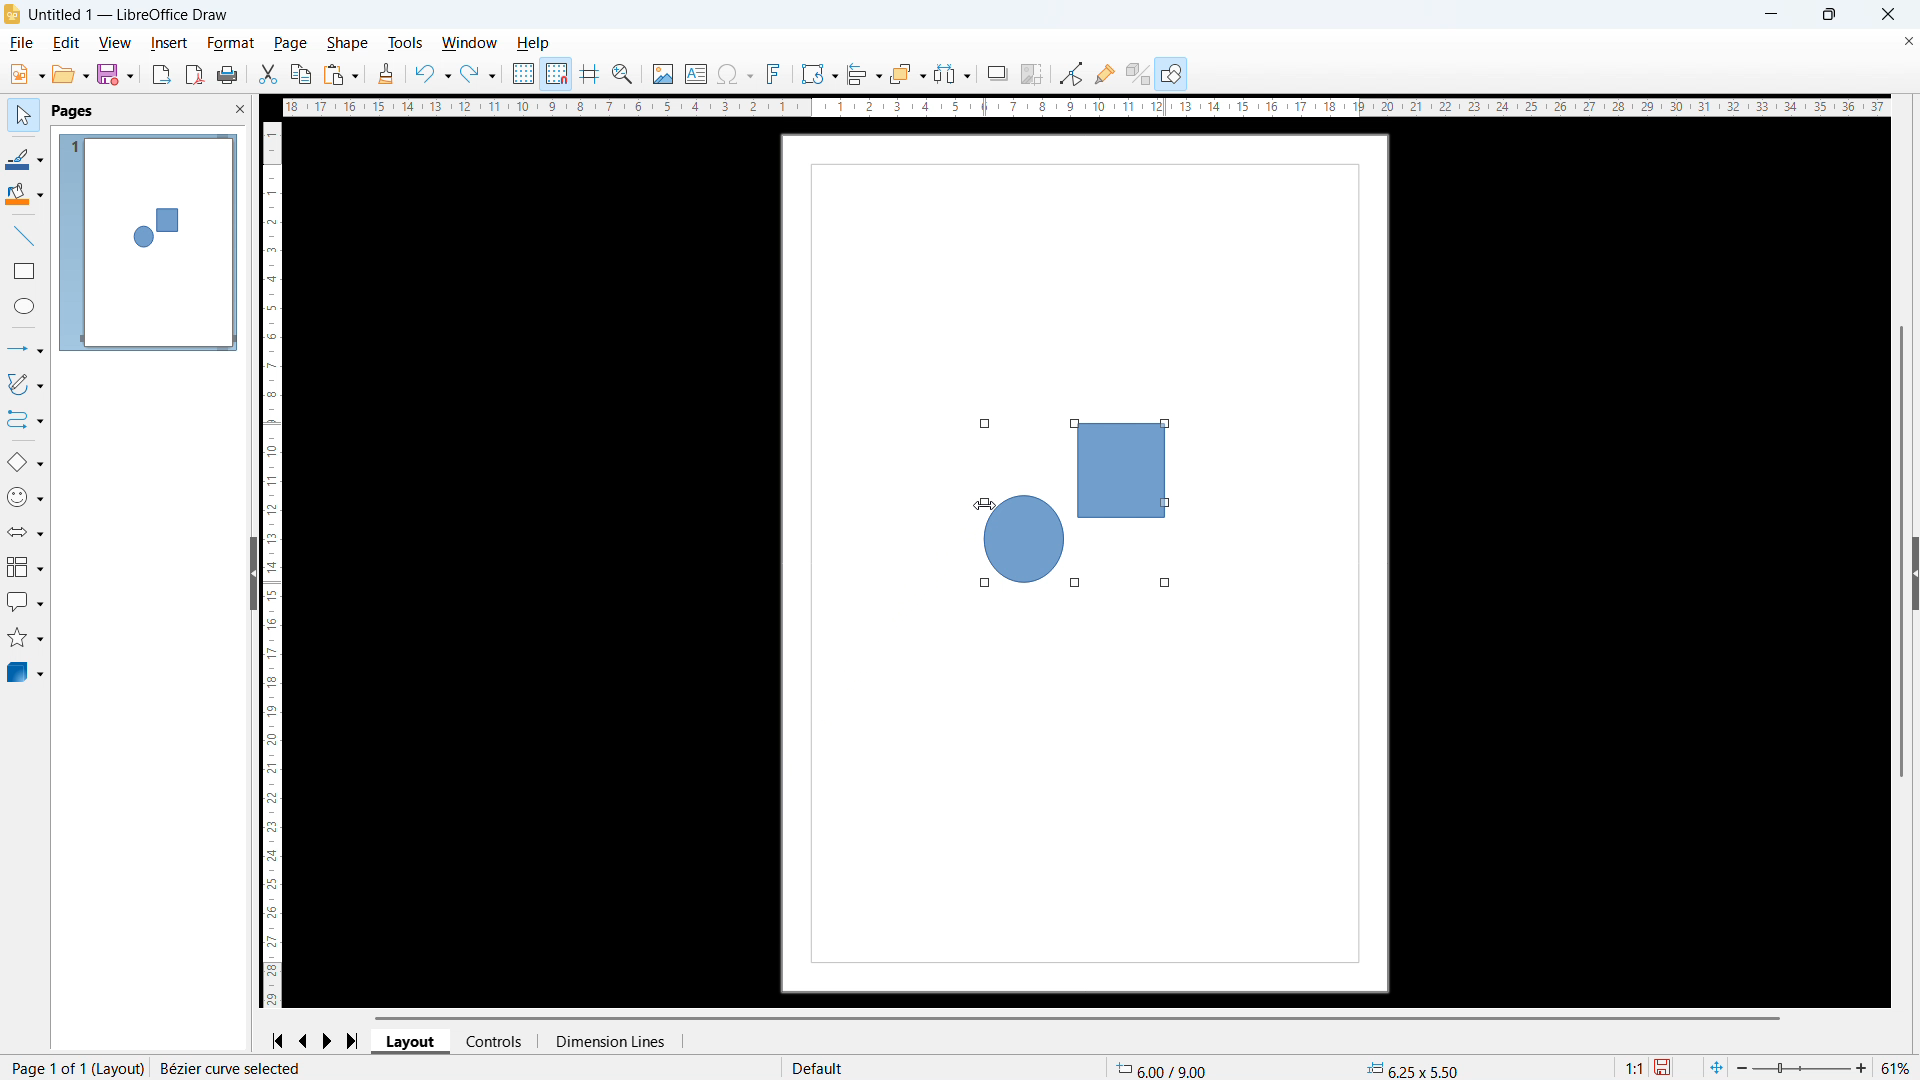  What do you see at coordinates (1078, 504) in the screenshot?
I see `Grouped objects ` at bounding box center [1078, 504].